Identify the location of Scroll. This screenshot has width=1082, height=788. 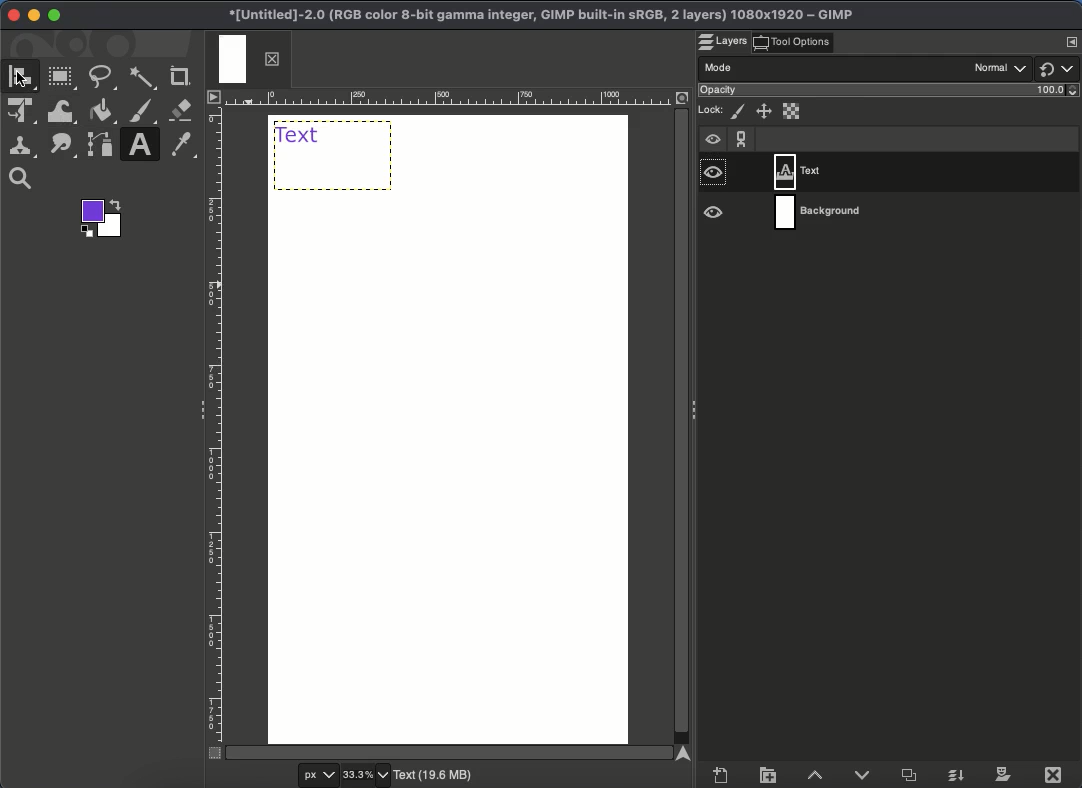
(683, 426).